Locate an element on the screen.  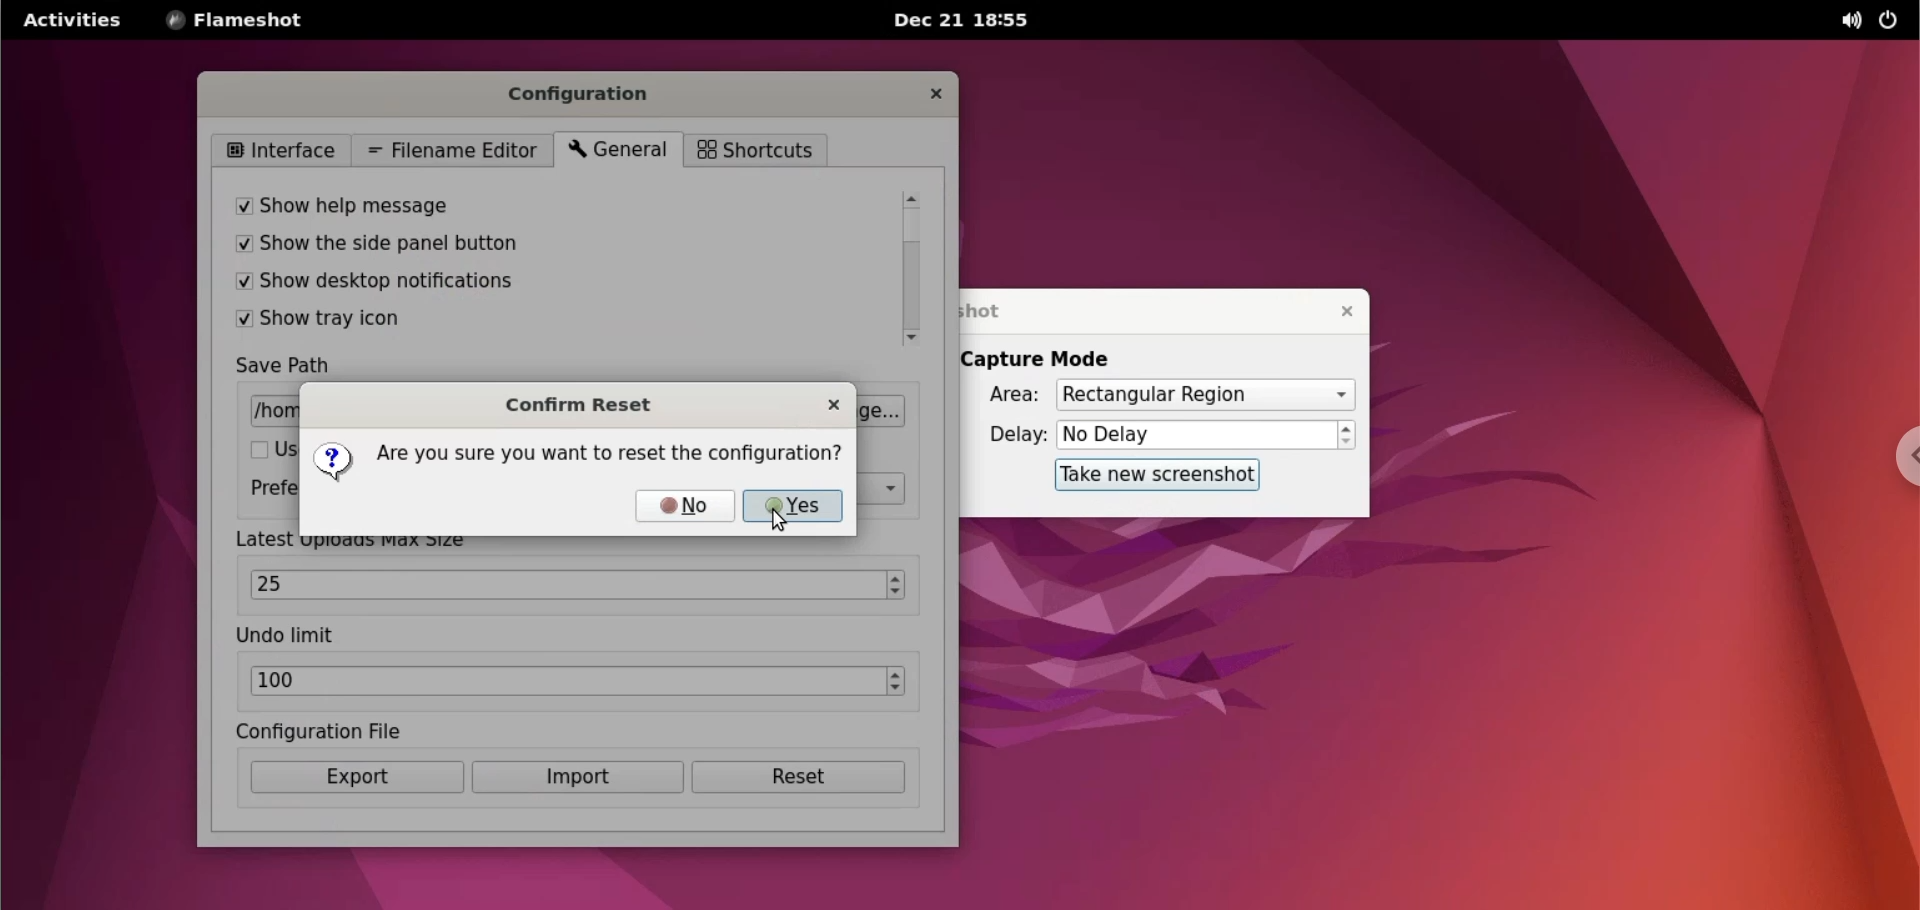
power options is located at coordinates (1889, 21).